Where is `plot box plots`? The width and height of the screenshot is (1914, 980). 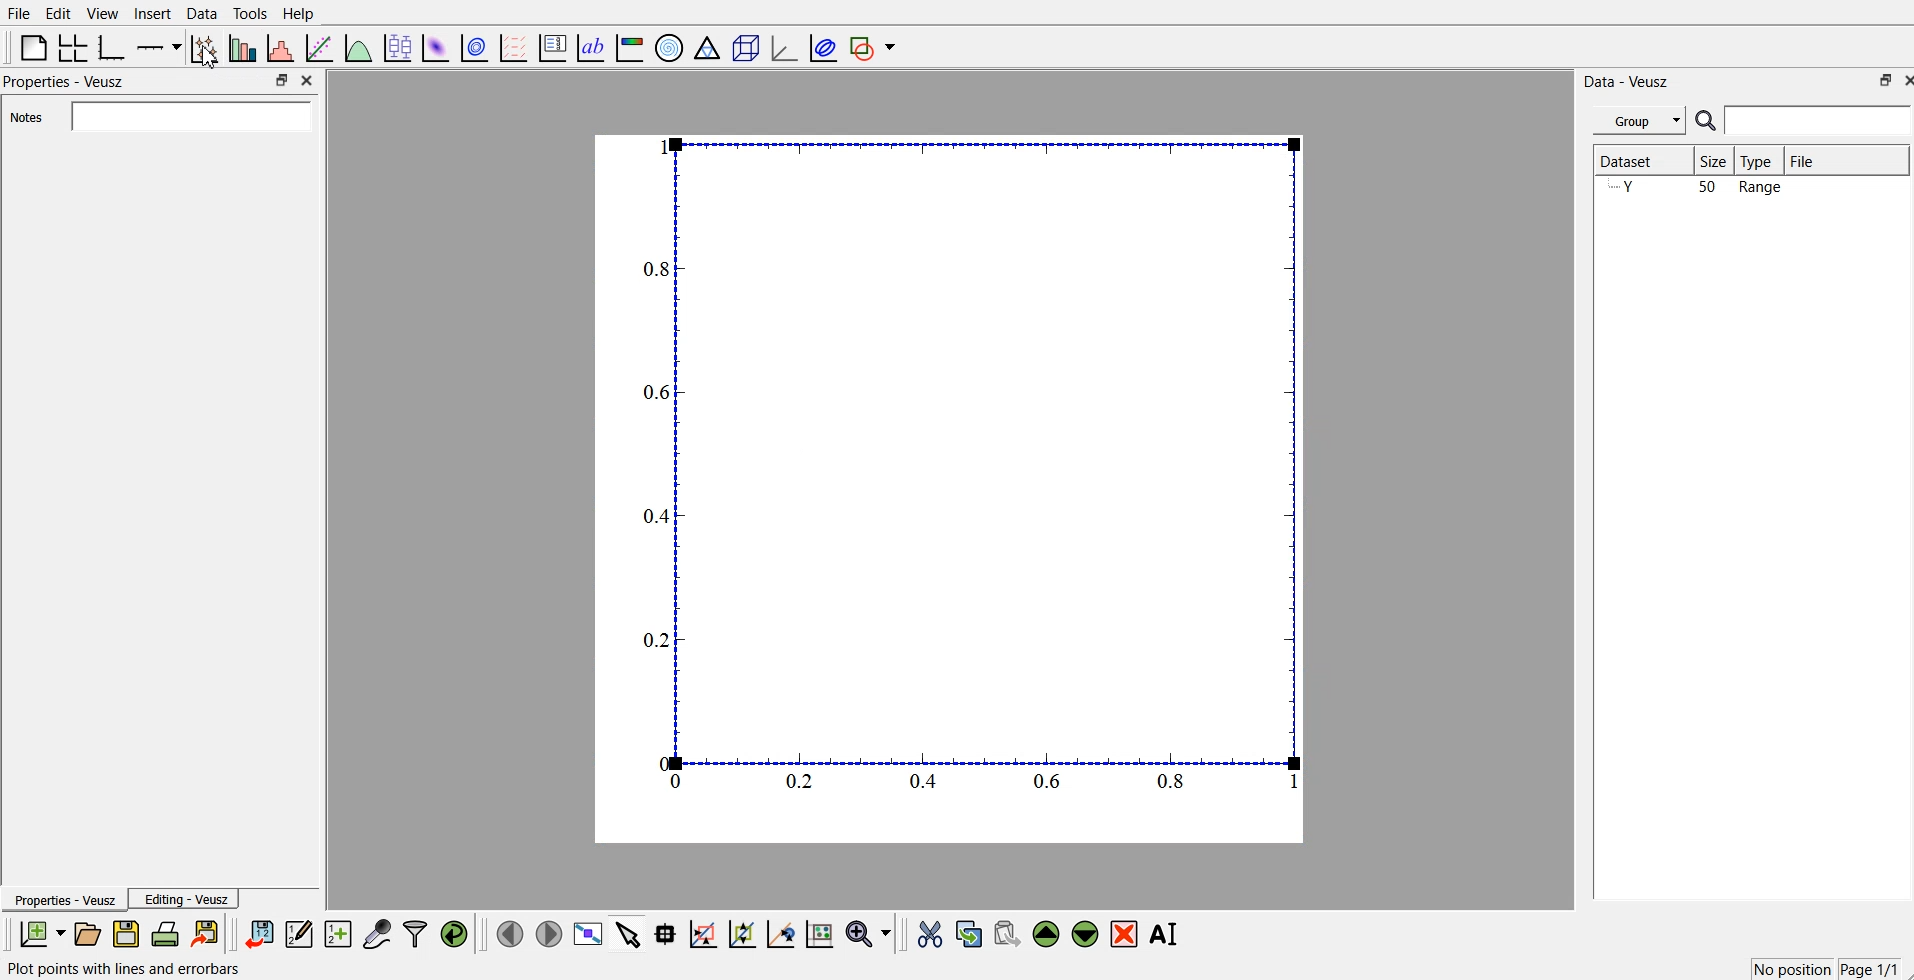
plot box plots is located at coordinates (401, 47).